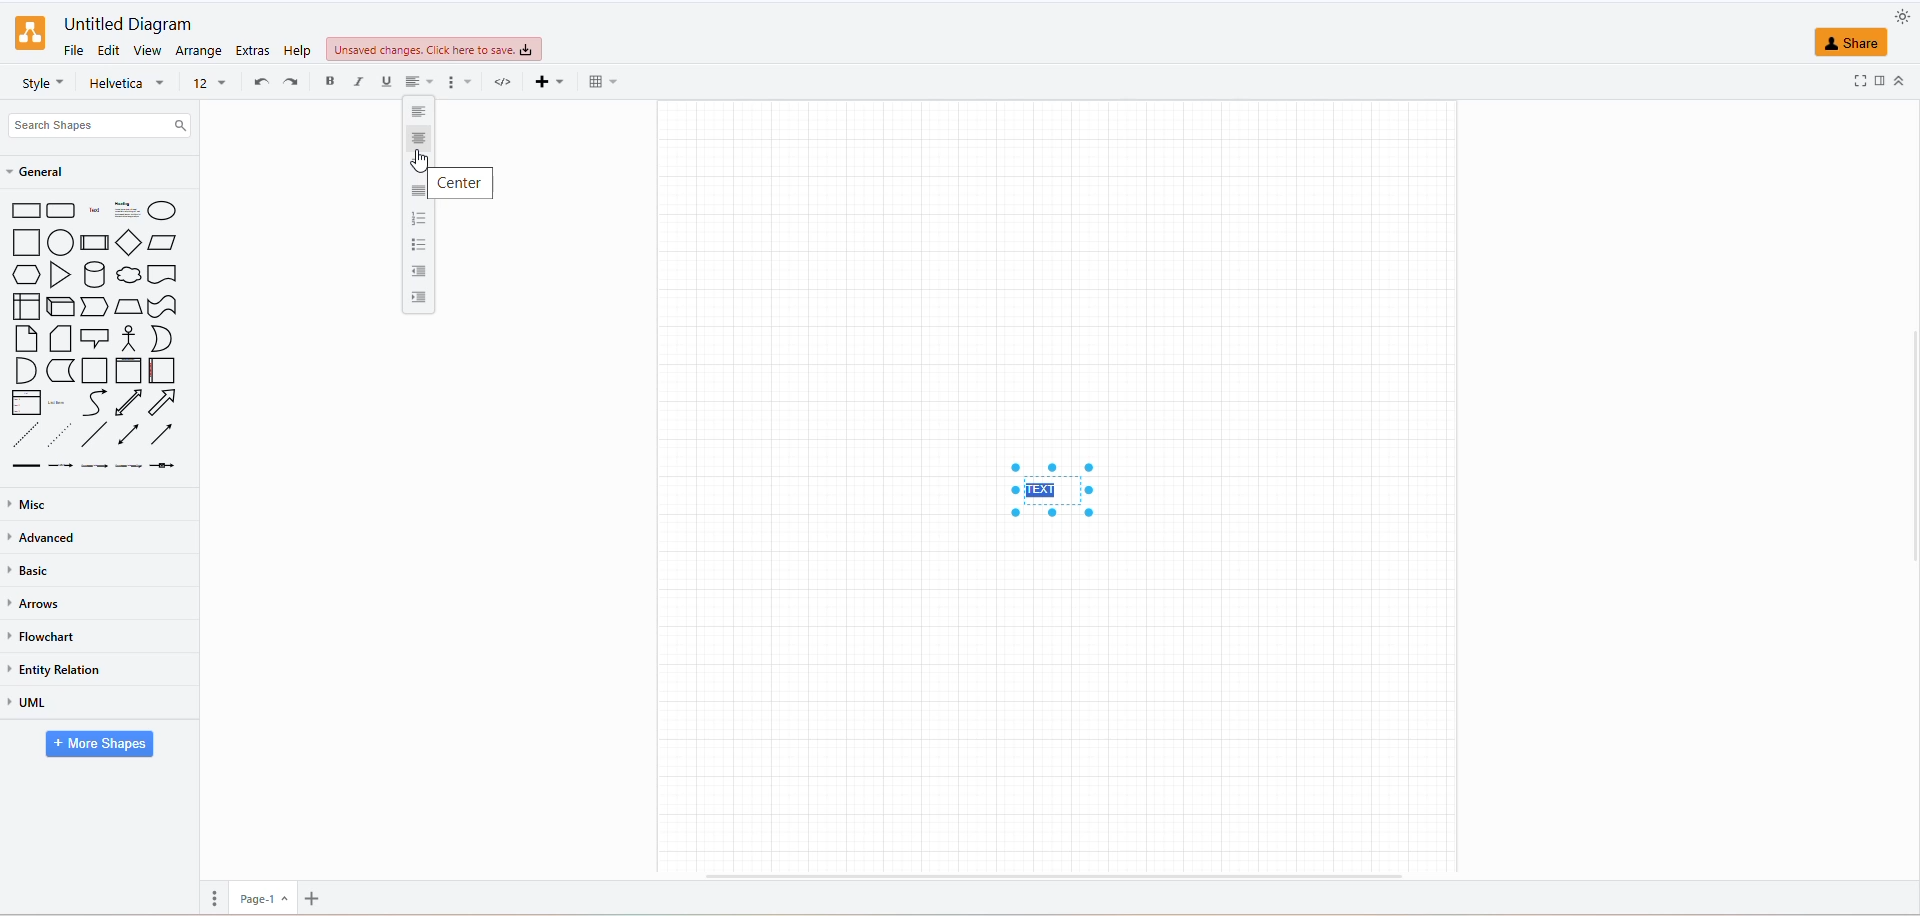 Image resolution: width=1920 pixels, height=916 pixels. What do you see at coordinates (1902, 79) in the screenshot?
I see `collapse` at bounding box center [1902, 79].